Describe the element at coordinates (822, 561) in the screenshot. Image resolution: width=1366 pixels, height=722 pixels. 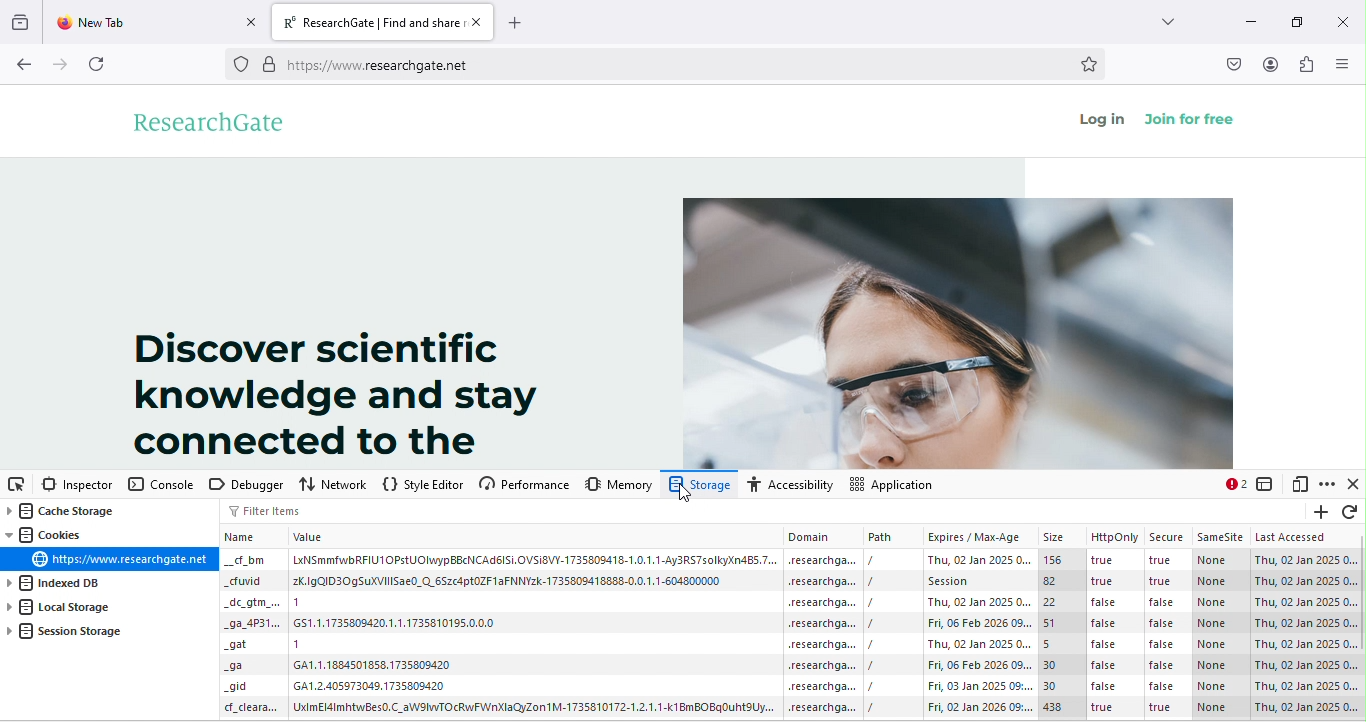
I see `domain` at that location.